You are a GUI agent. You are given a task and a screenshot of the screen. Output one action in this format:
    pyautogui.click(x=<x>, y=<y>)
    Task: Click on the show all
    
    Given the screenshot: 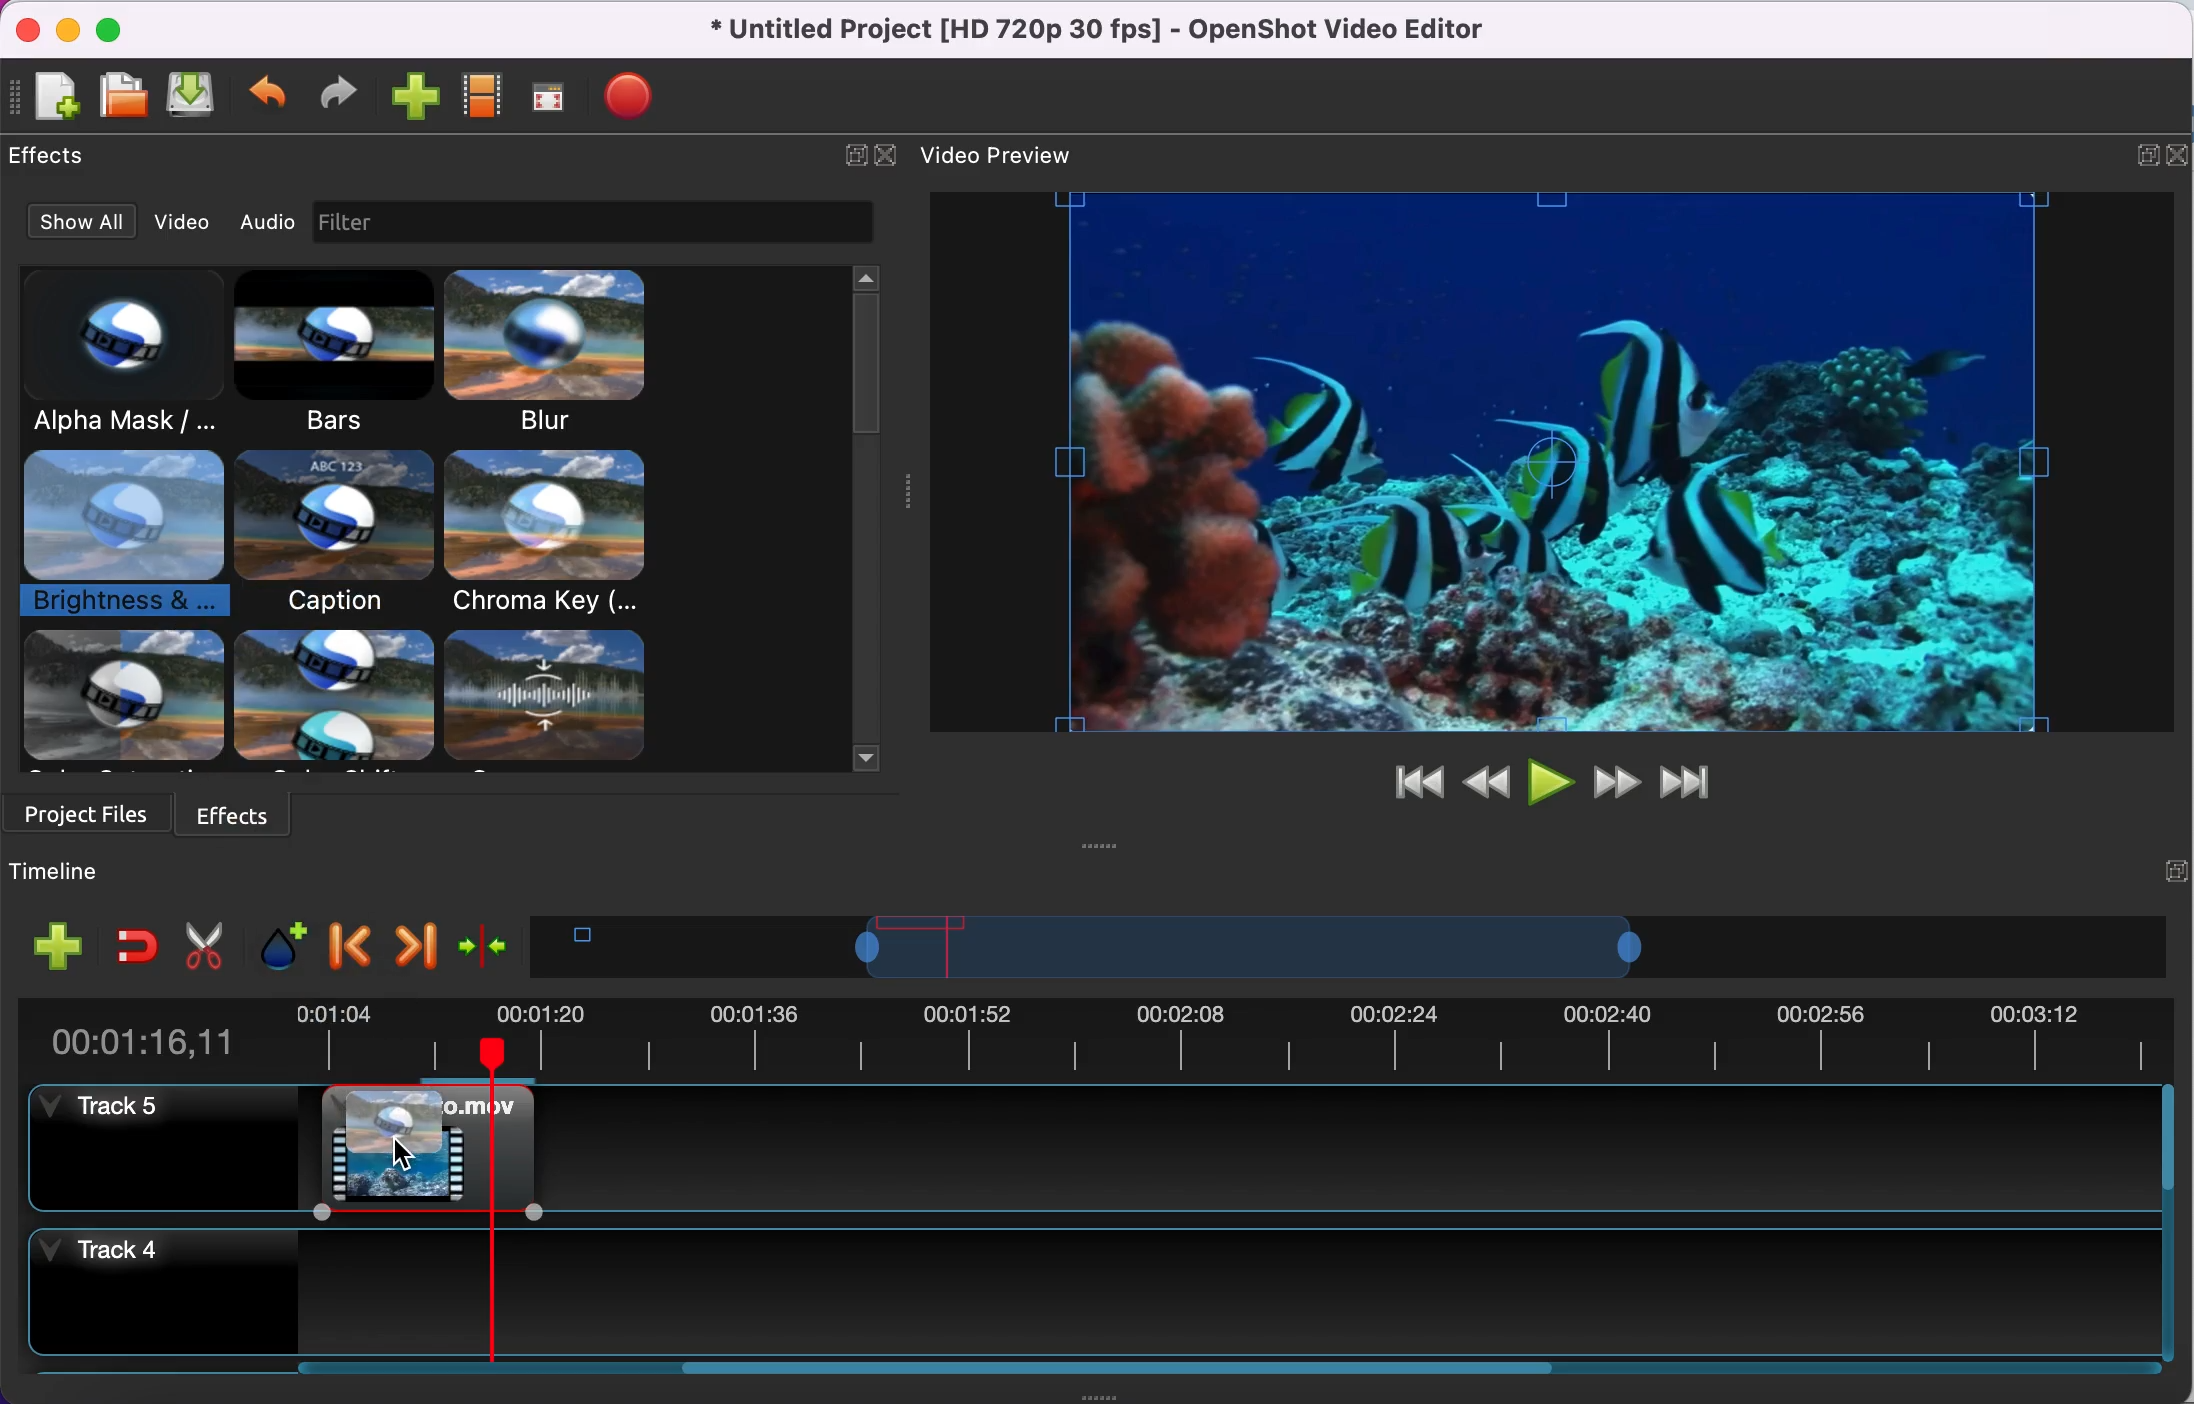 What is the action you would take?
    pyautogui.click(x=71, y=223)
    